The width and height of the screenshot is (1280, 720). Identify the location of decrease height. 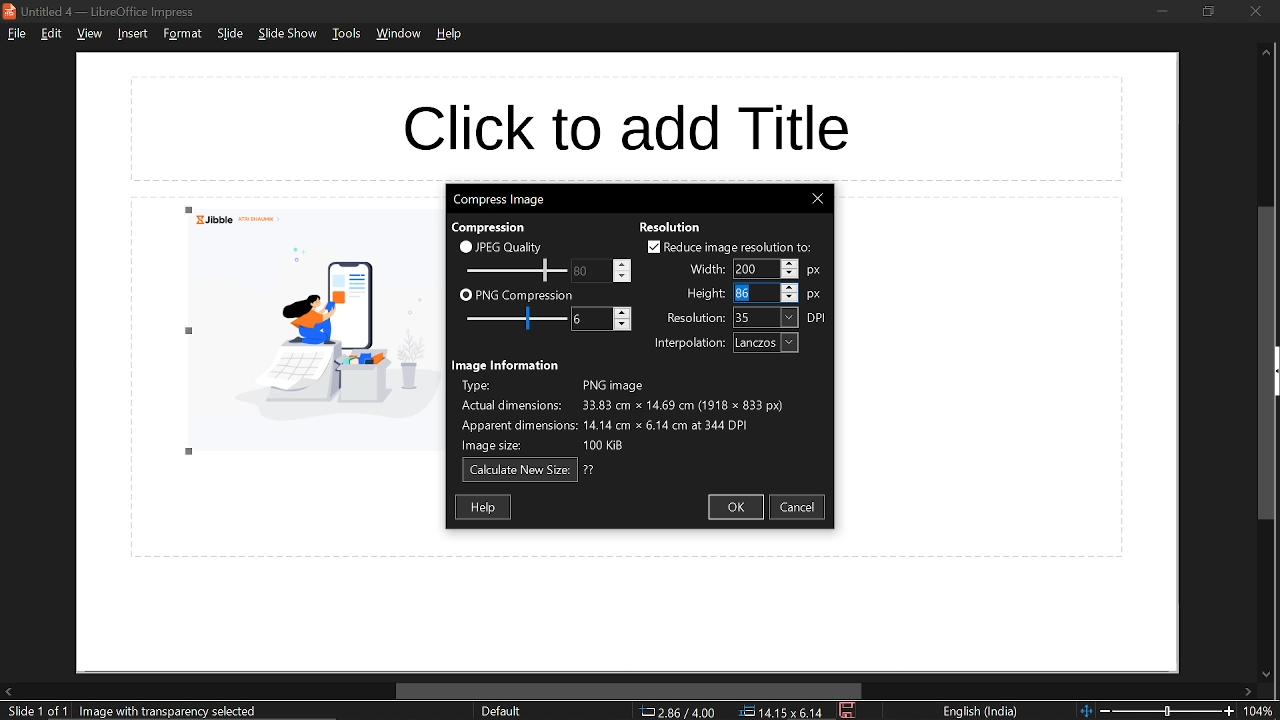
(790, 297).